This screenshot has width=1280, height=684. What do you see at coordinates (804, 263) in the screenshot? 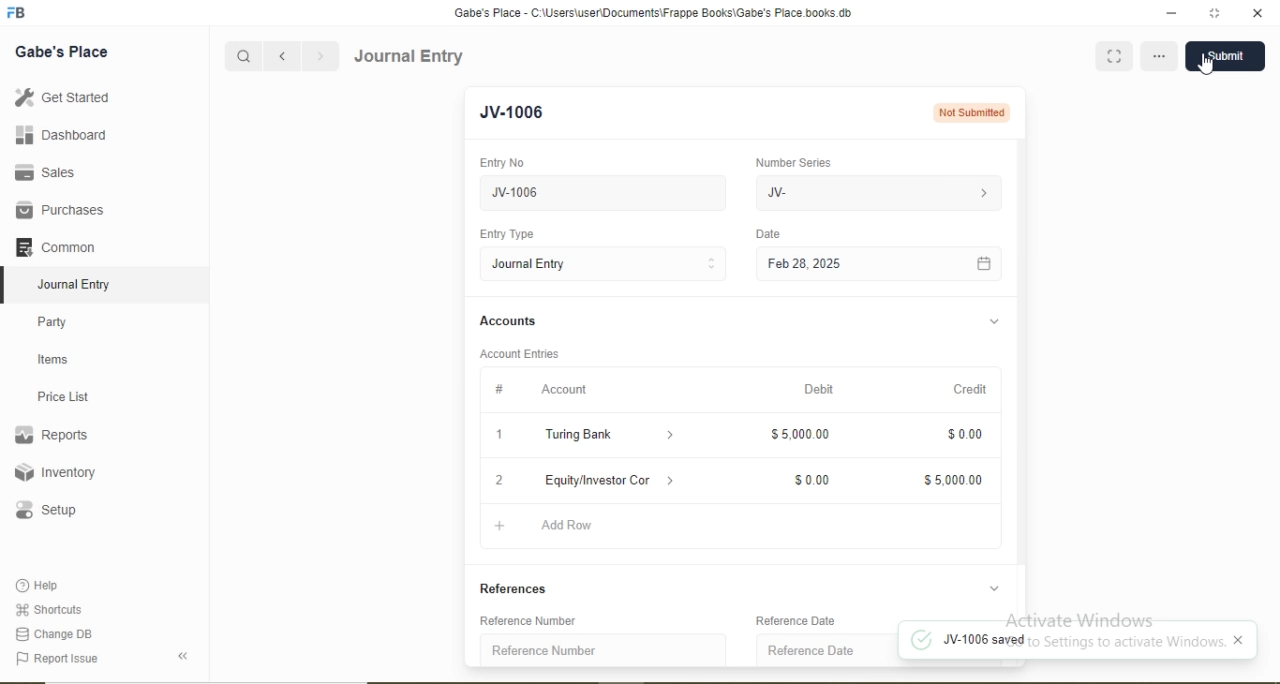
I see `Feb 28, 2025` at bounding box center [804, 263].